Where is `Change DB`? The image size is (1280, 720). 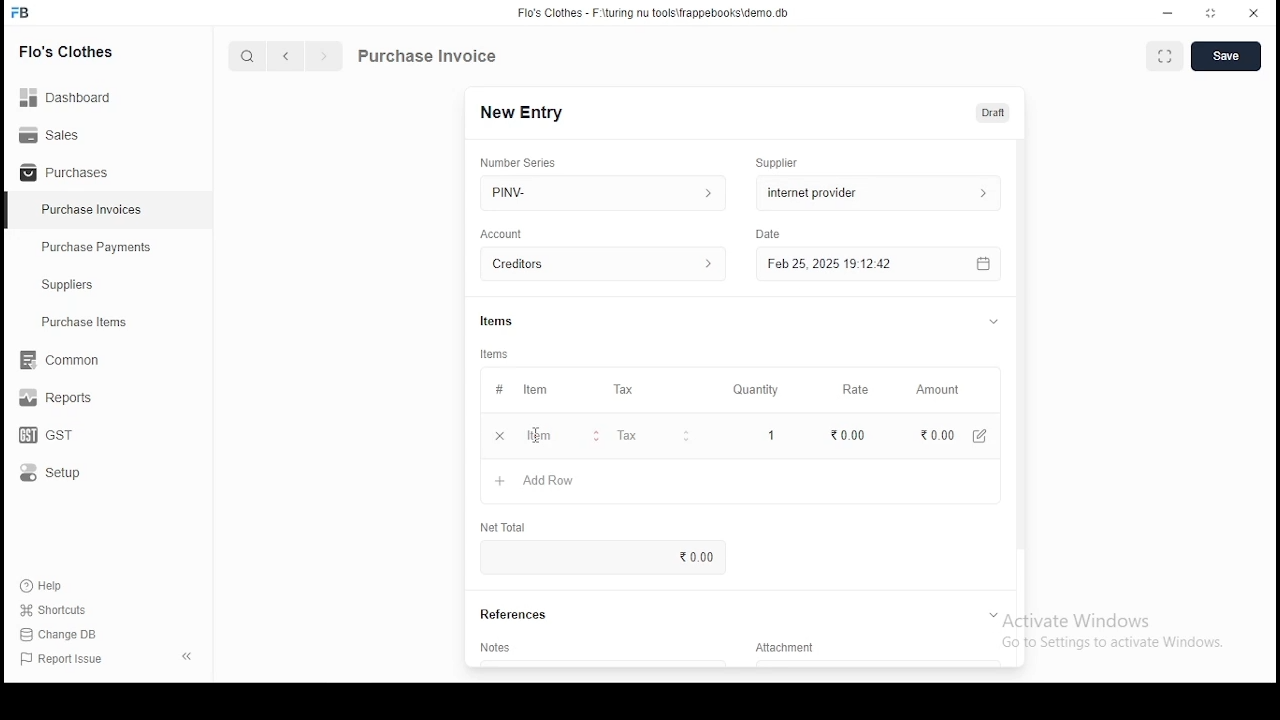 Change DB is located at coordinates (65, 635).